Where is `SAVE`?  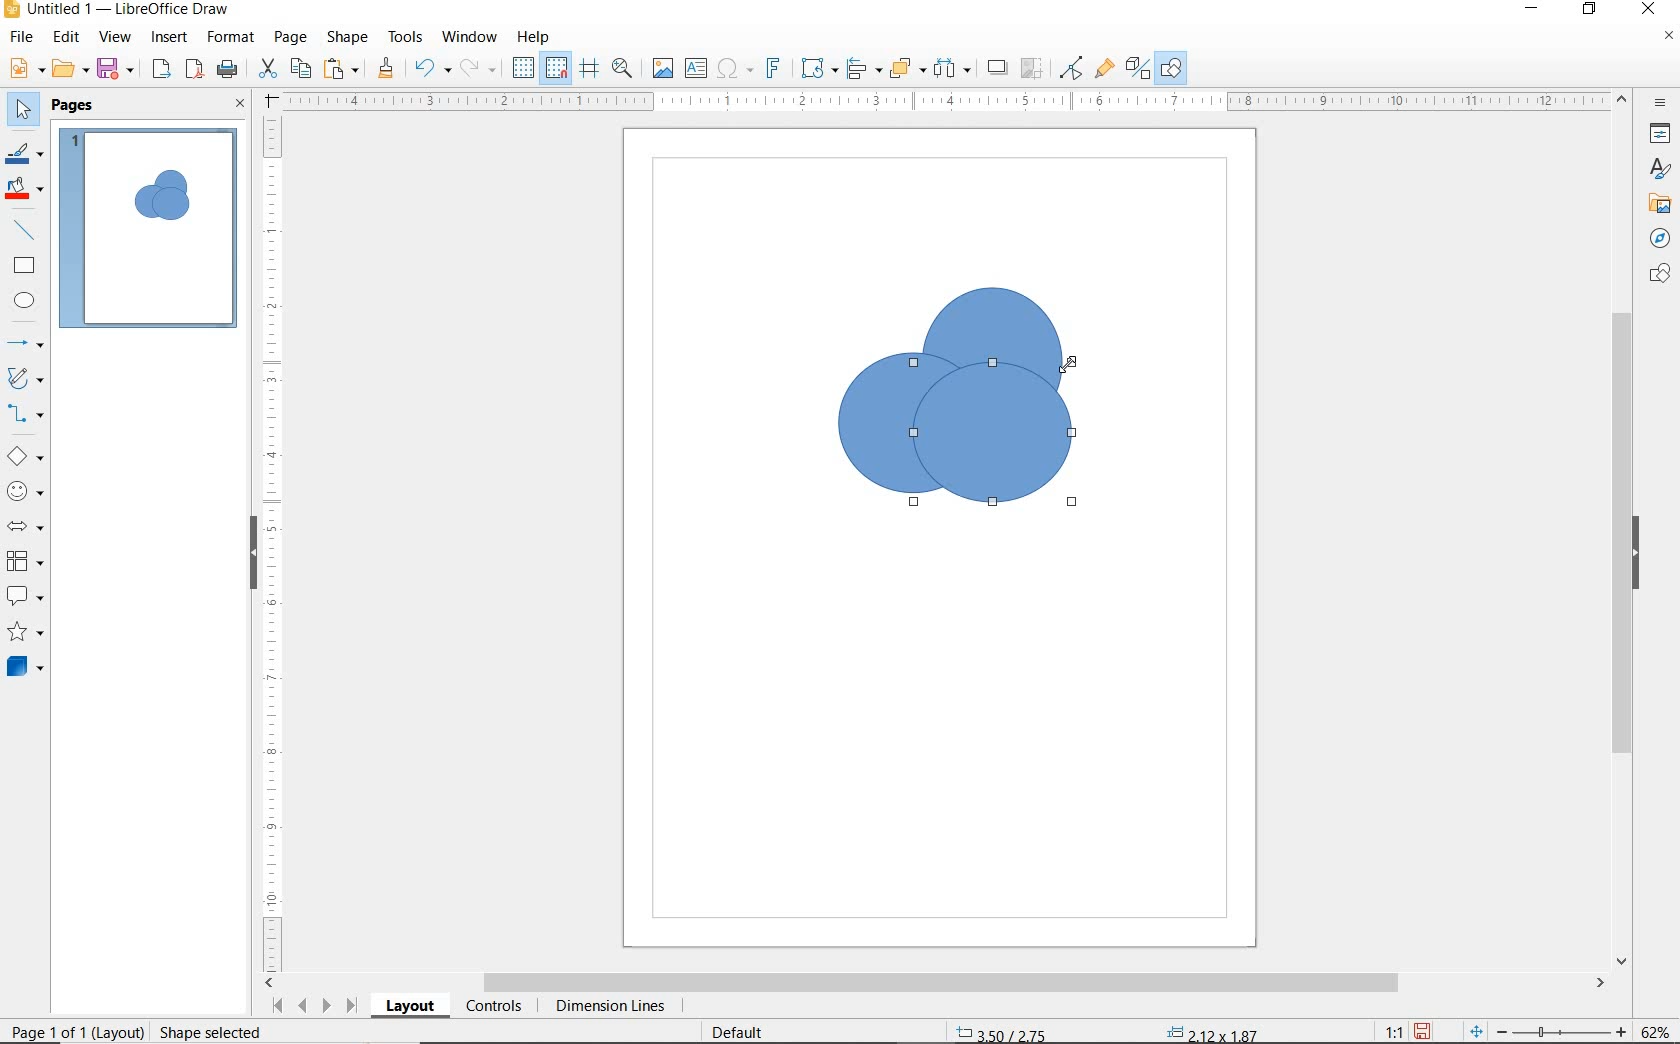 SAVE is located at coordinates (118, 69).